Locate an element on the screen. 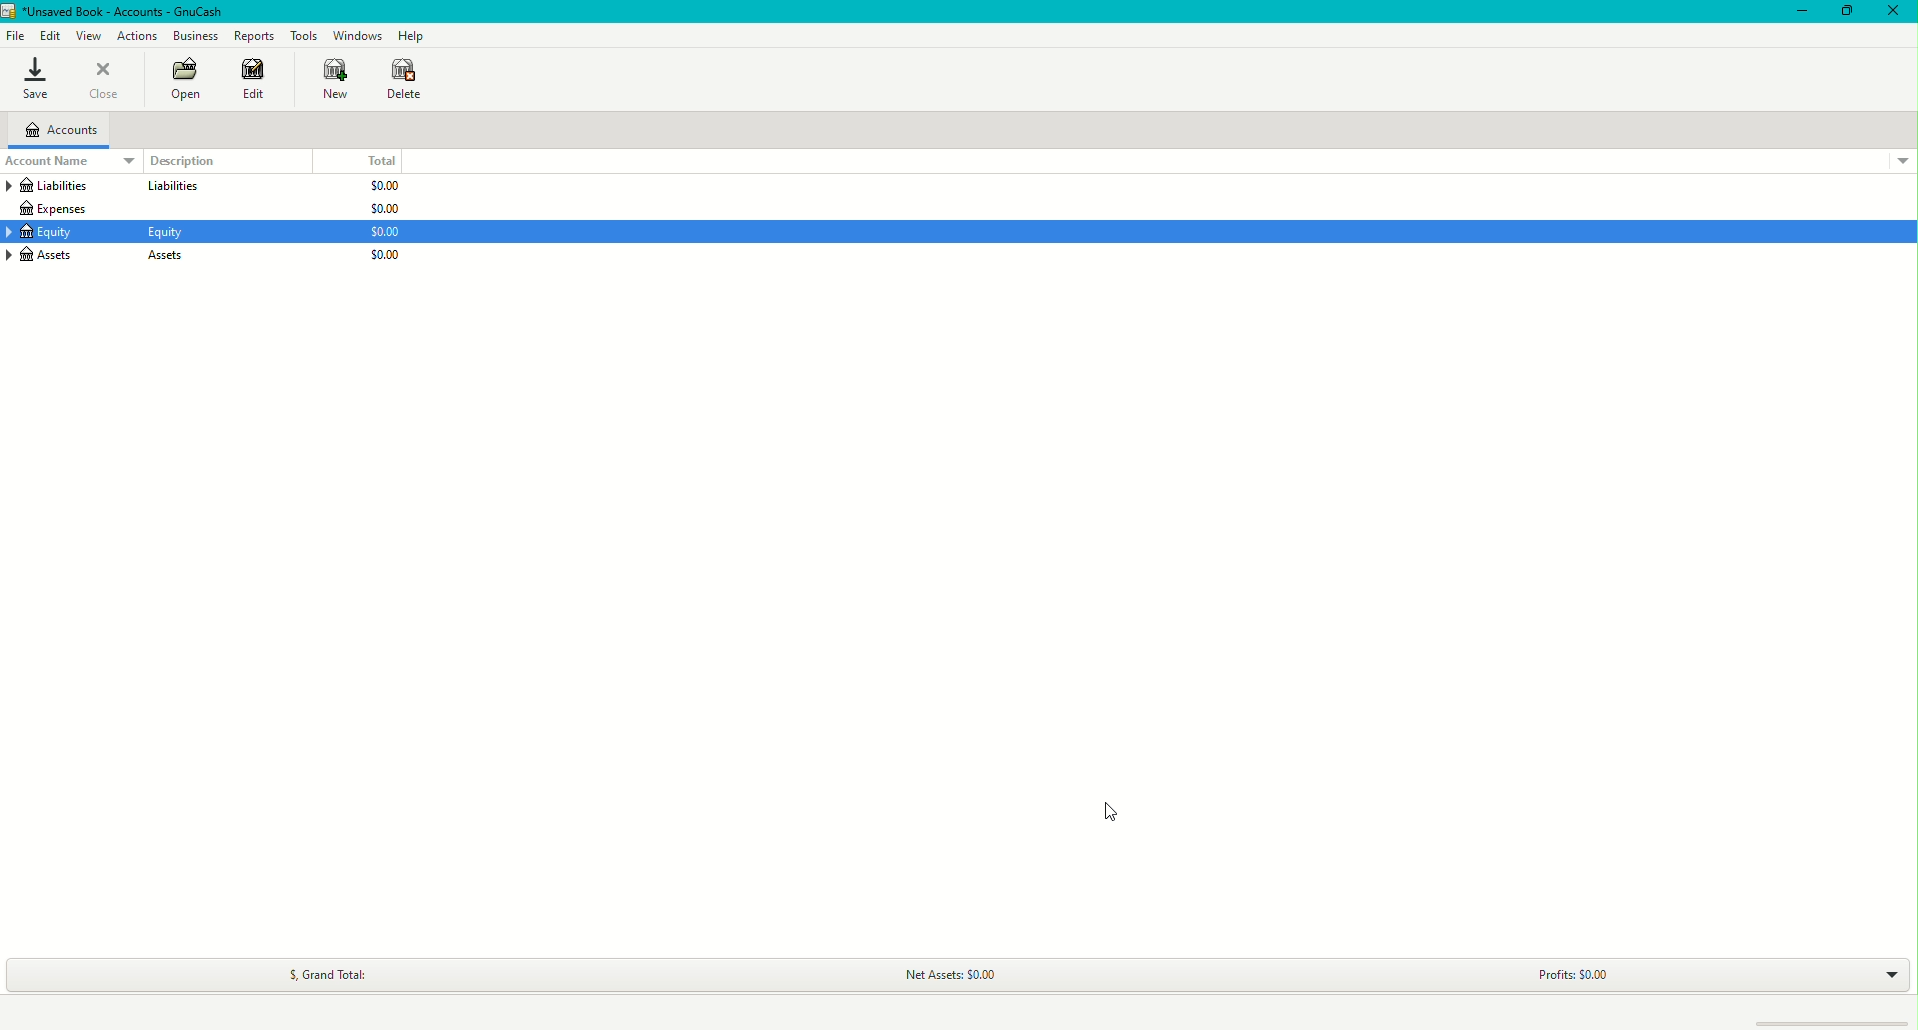  Grand Total is located at coordinates (326, 971).